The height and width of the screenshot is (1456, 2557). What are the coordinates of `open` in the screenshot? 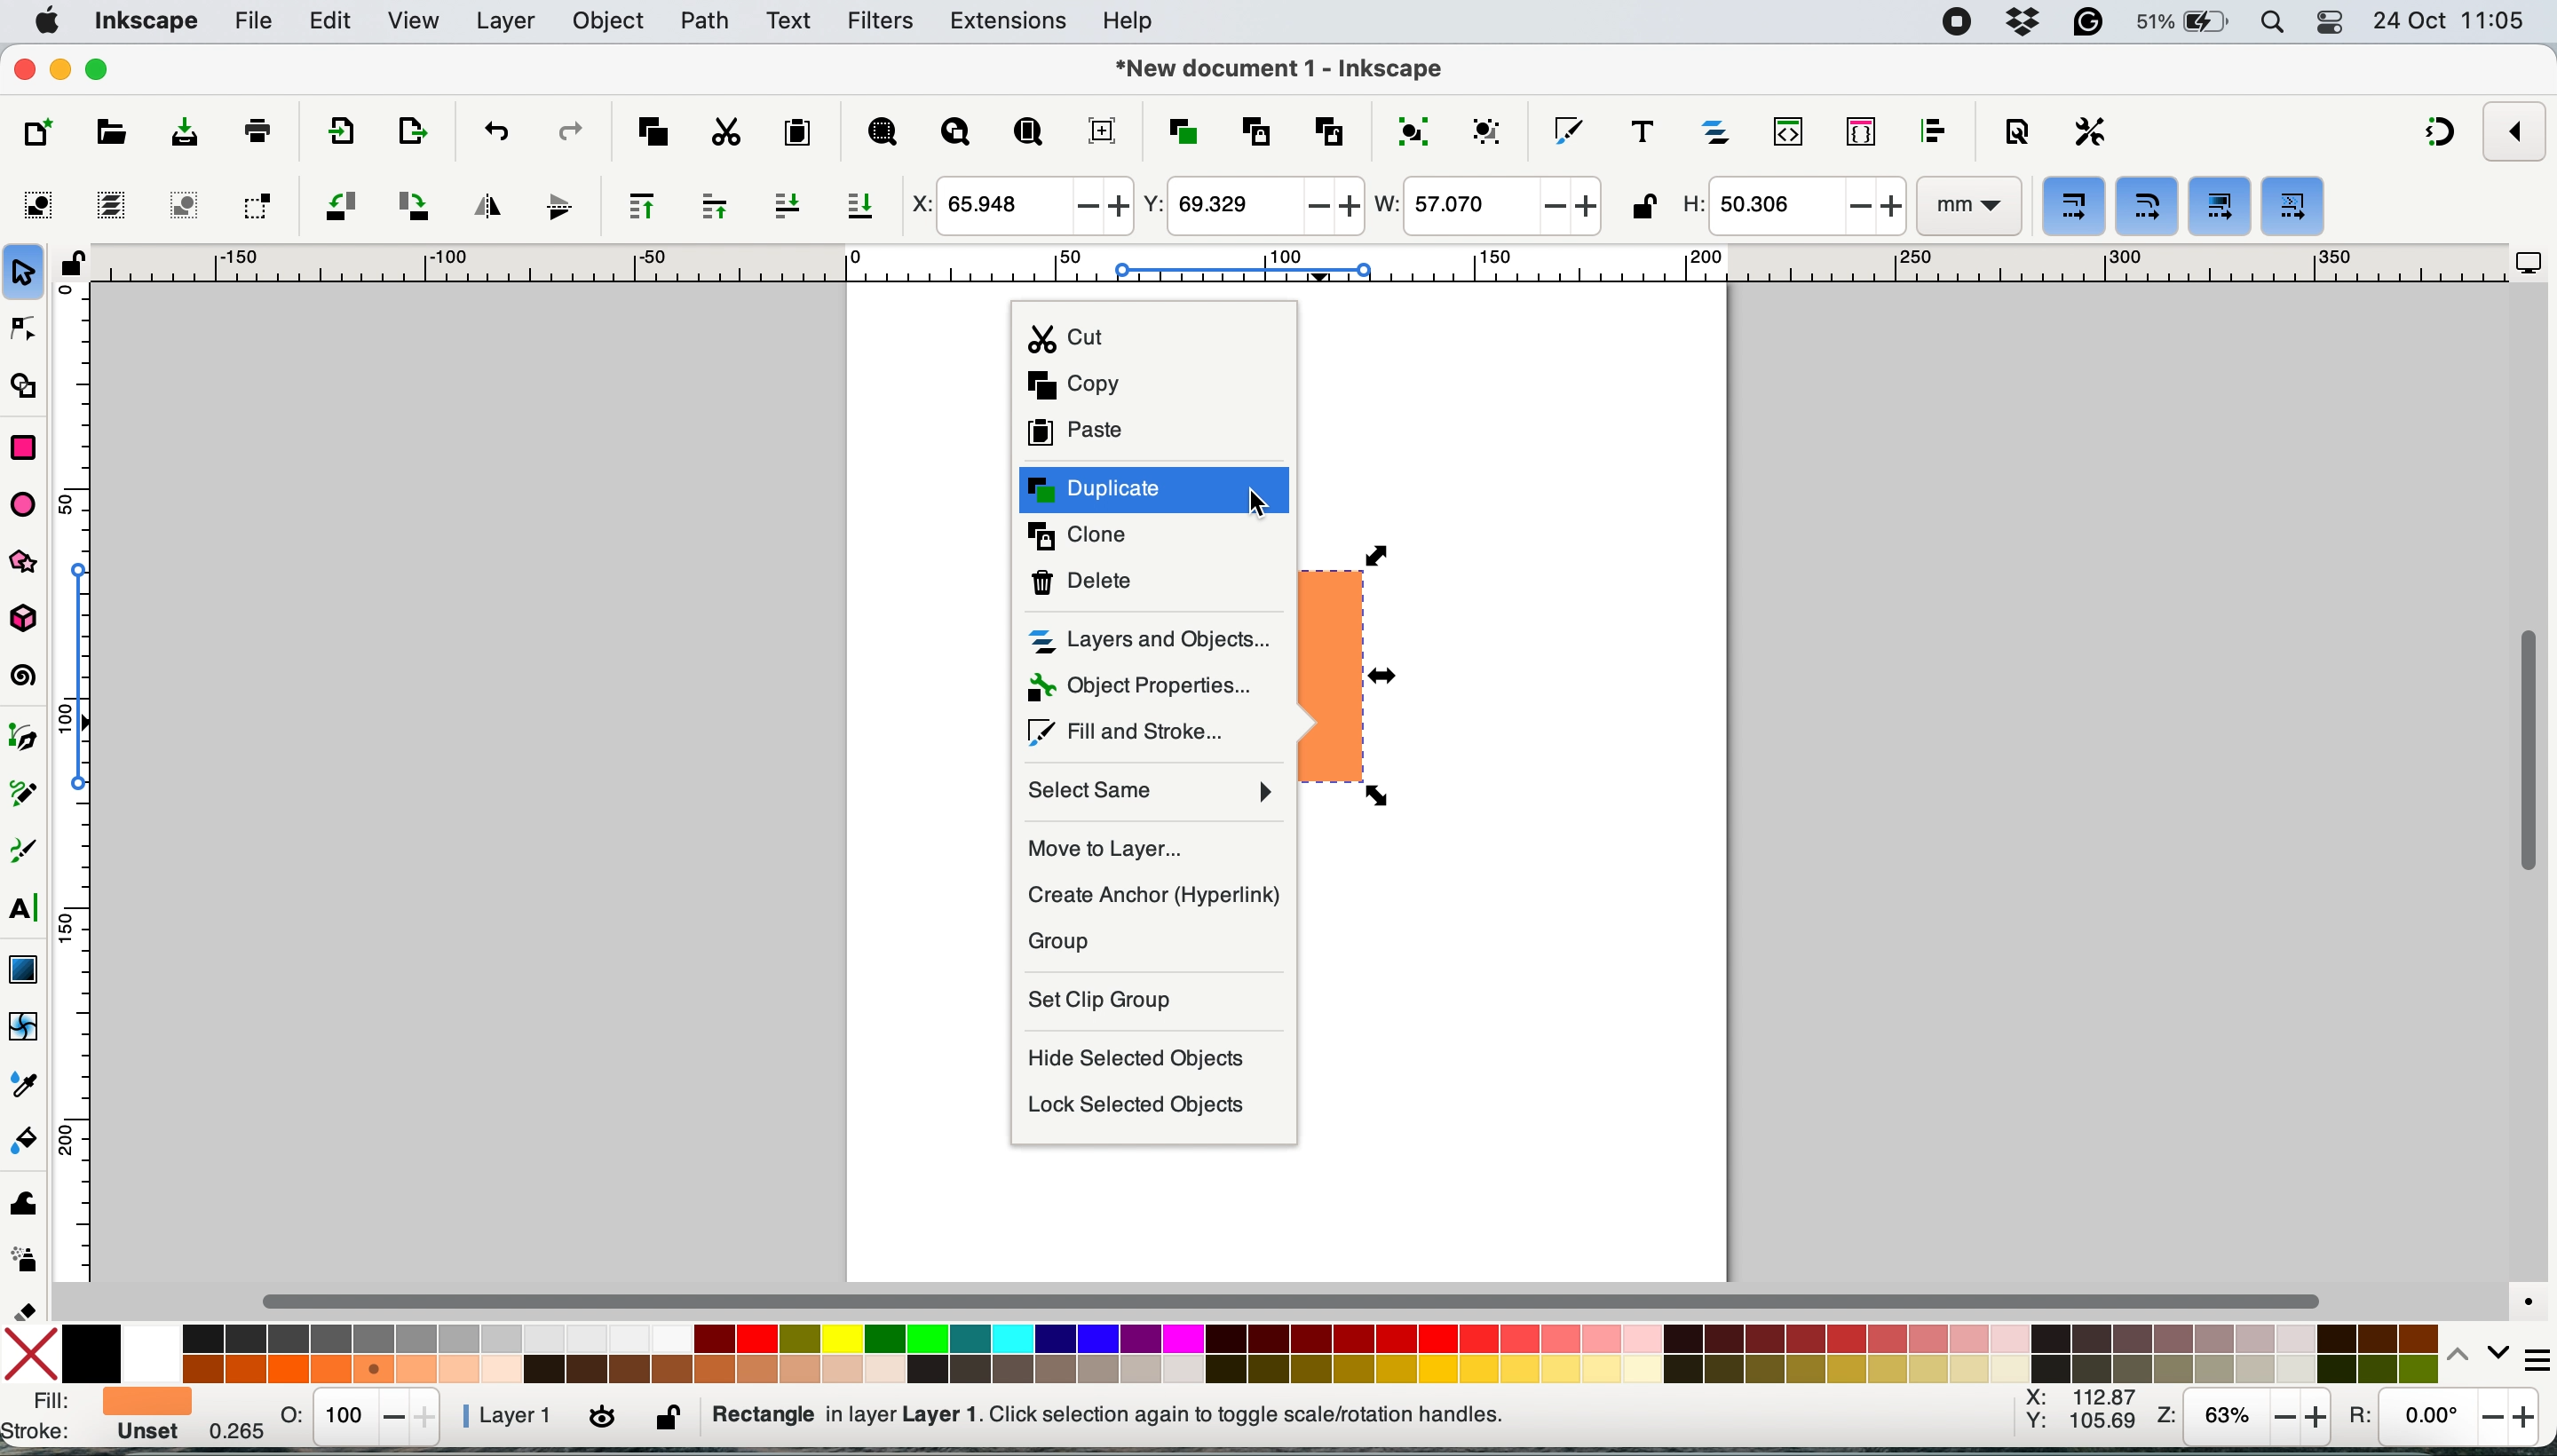 It's located at (109, 136).